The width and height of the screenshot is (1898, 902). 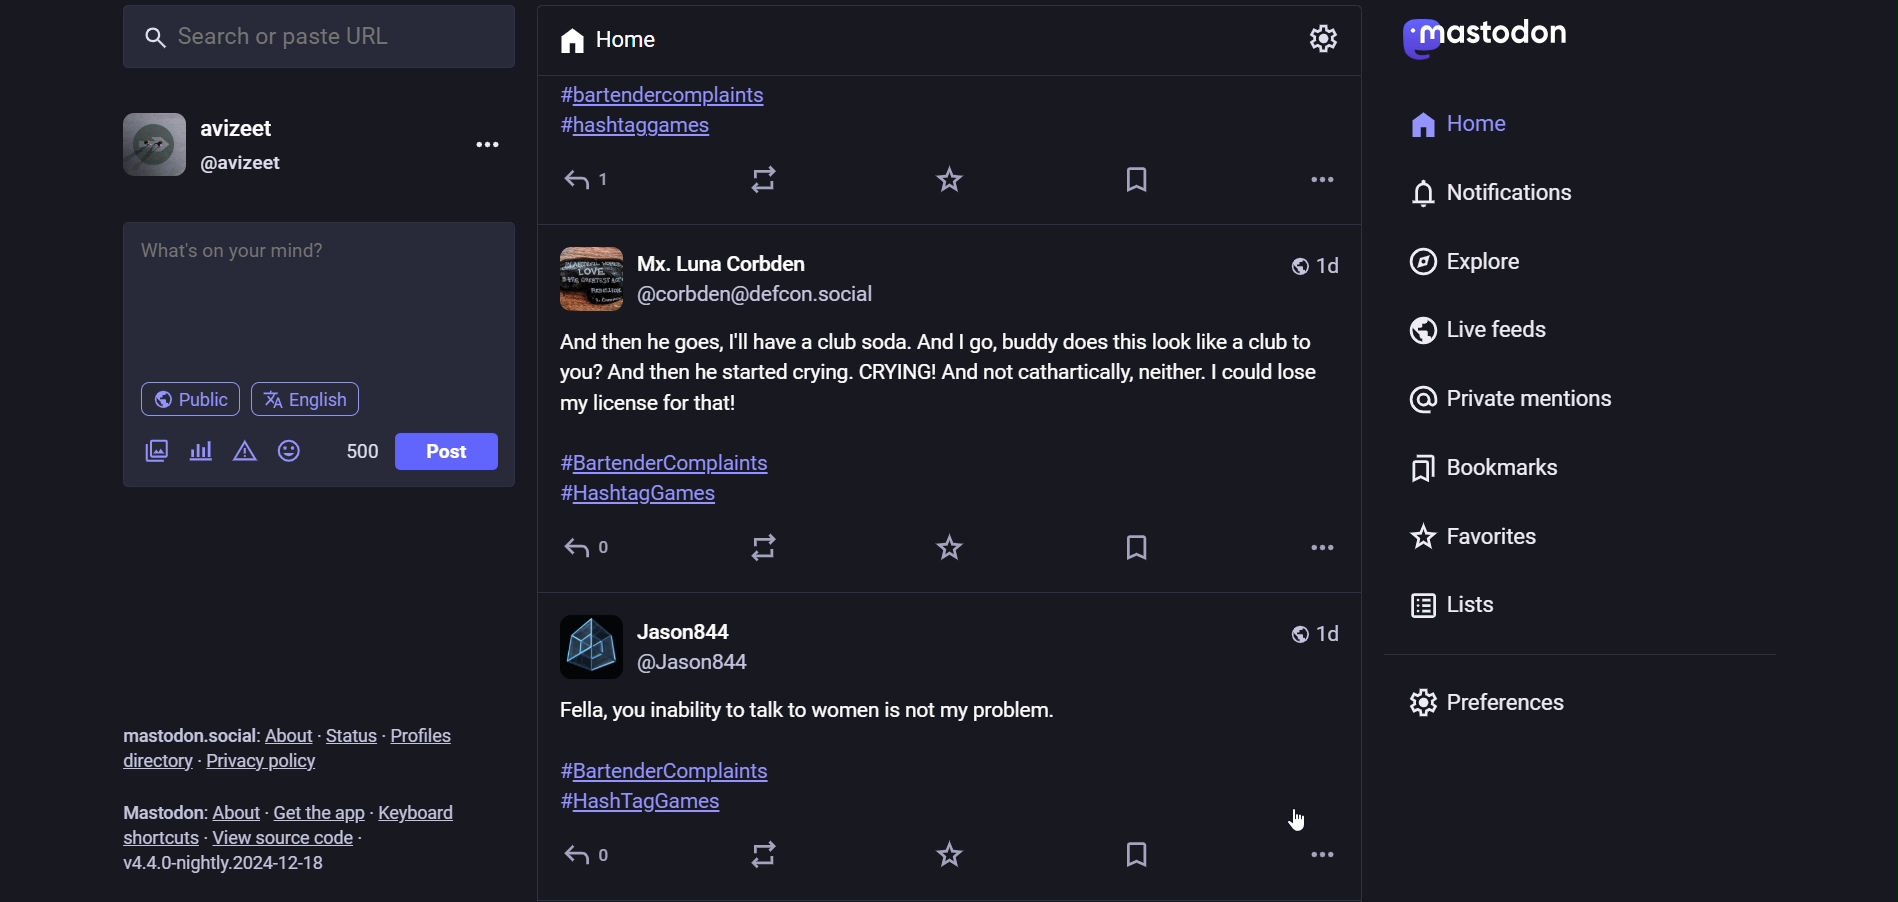 I want to click on replies, so click(x=595, y=858).